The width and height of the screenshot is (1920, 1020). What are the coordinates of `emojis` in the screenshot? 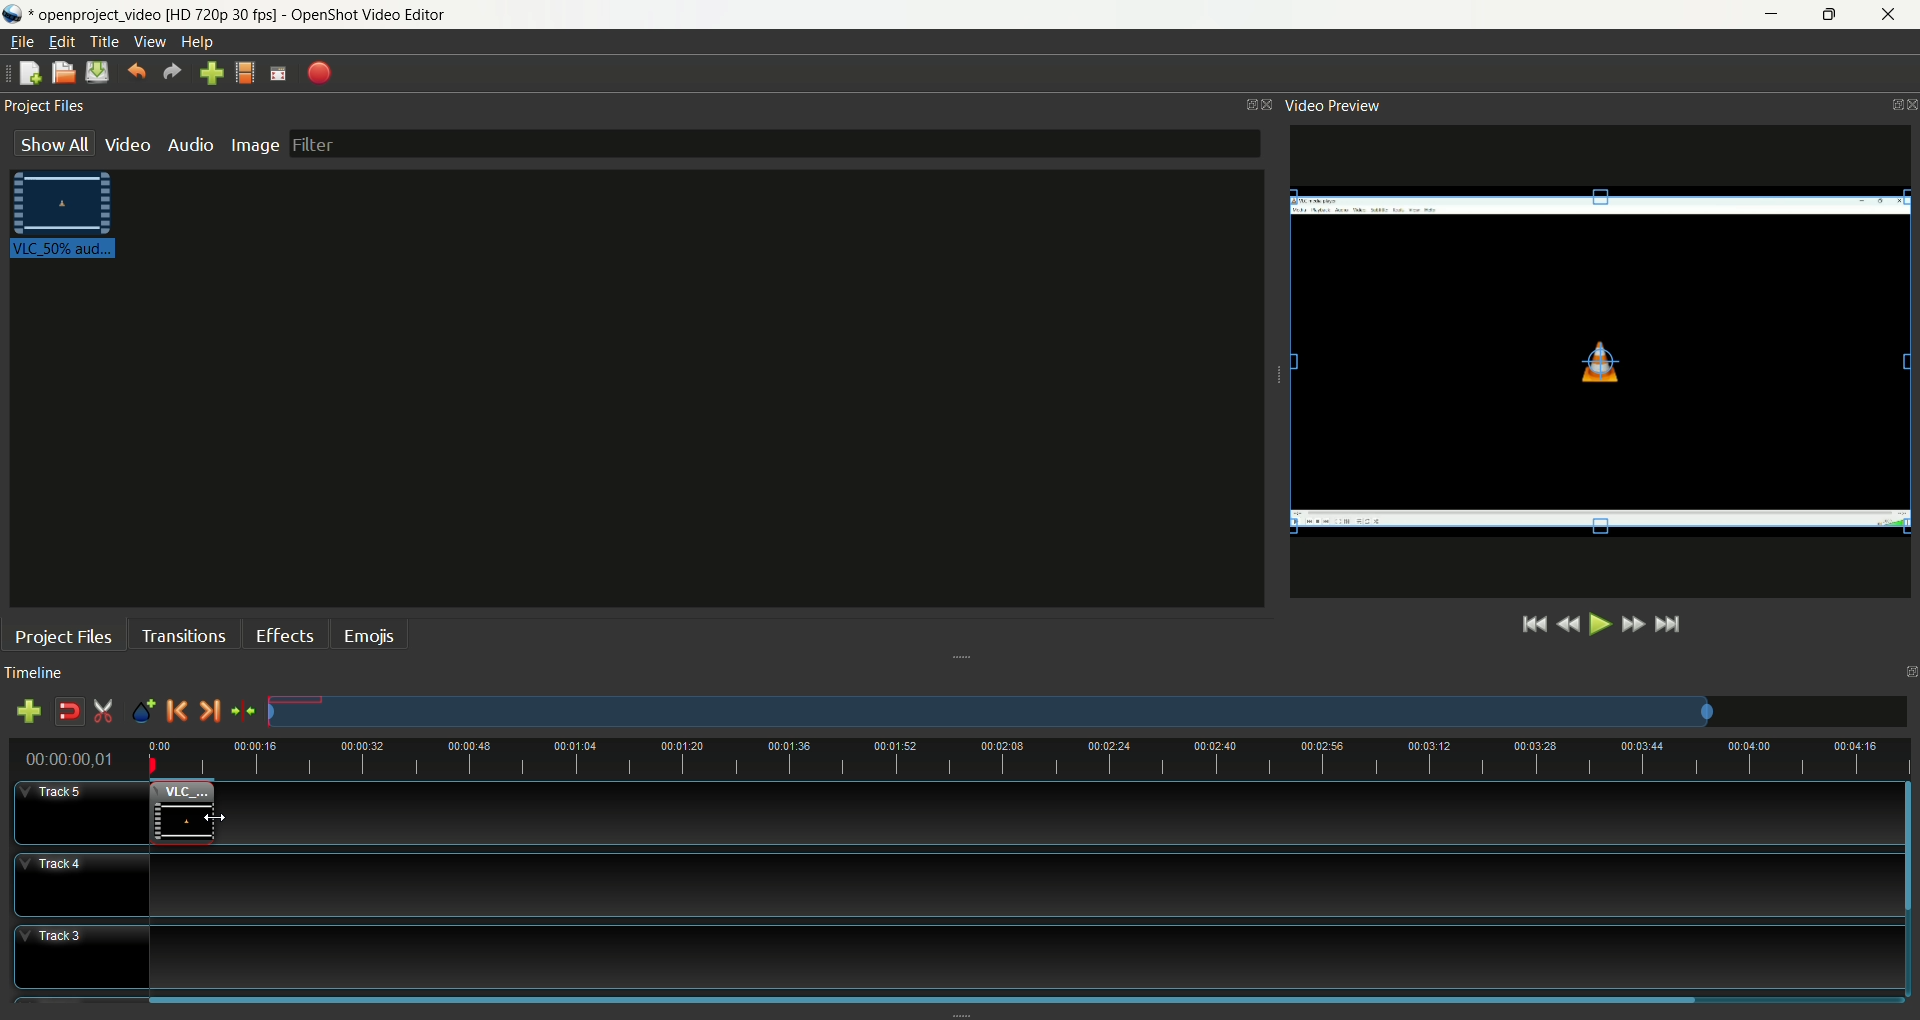 It's located at (370, 635).